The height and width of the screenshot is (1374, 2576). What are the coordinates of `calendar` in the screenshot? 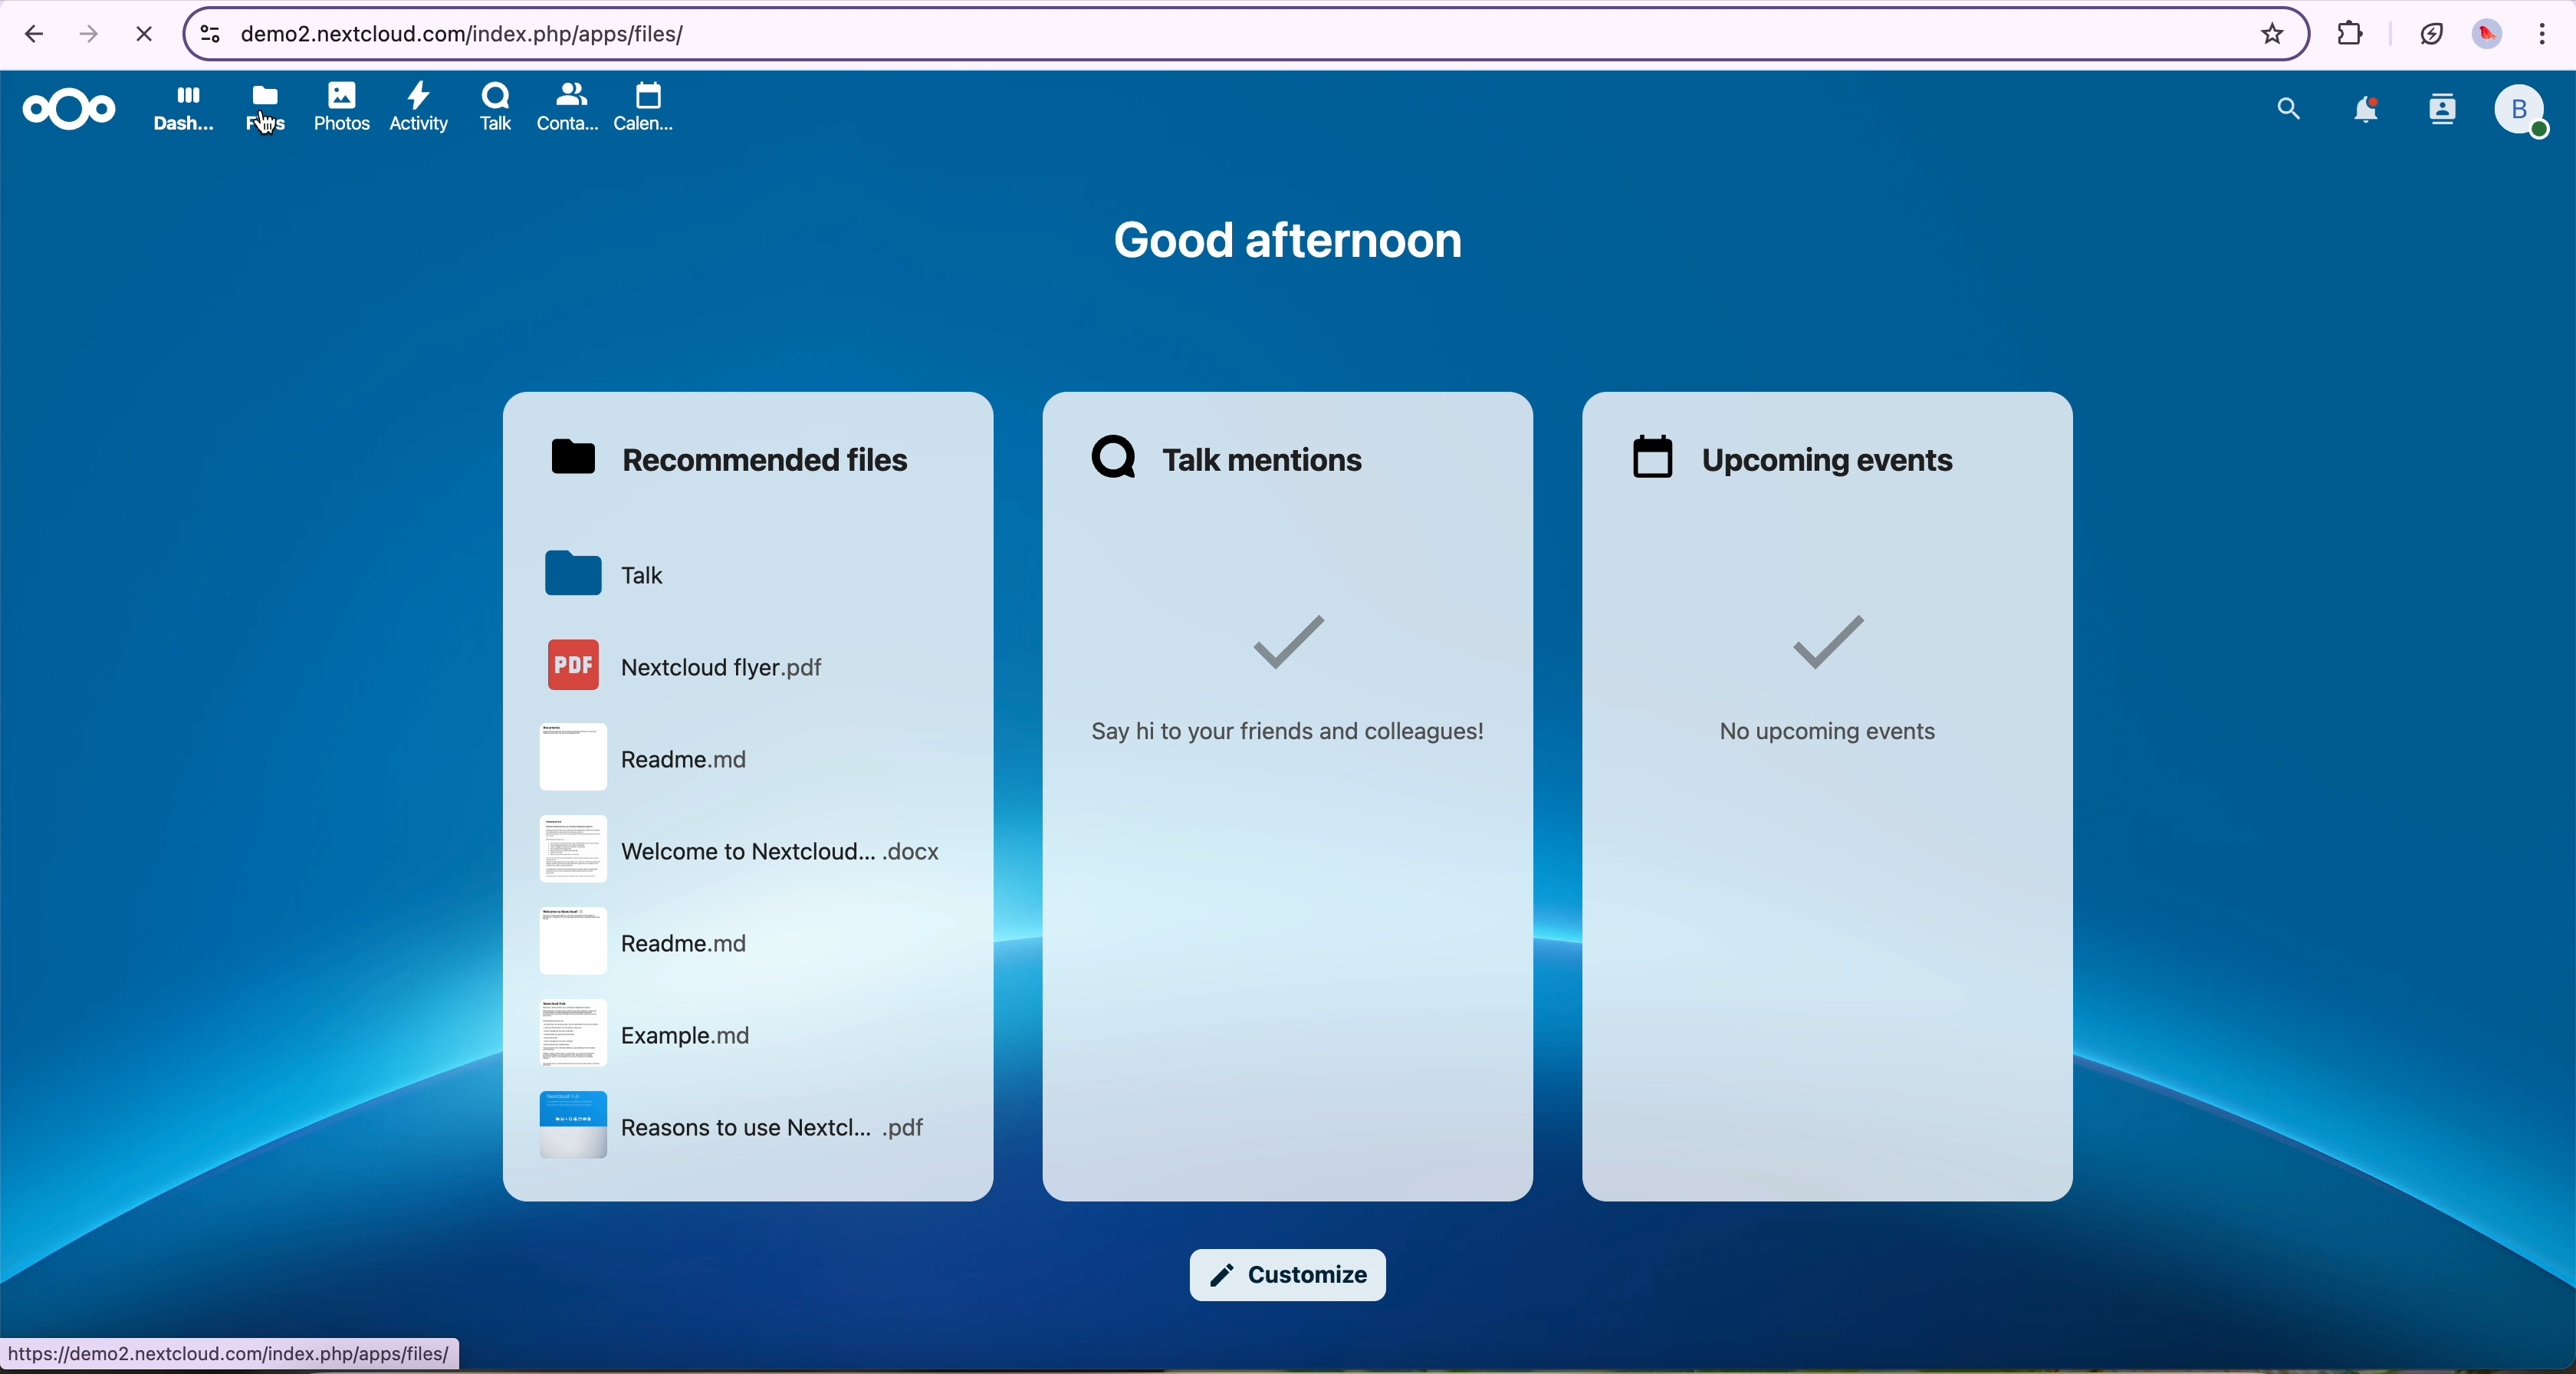 It's located at (637, 104).